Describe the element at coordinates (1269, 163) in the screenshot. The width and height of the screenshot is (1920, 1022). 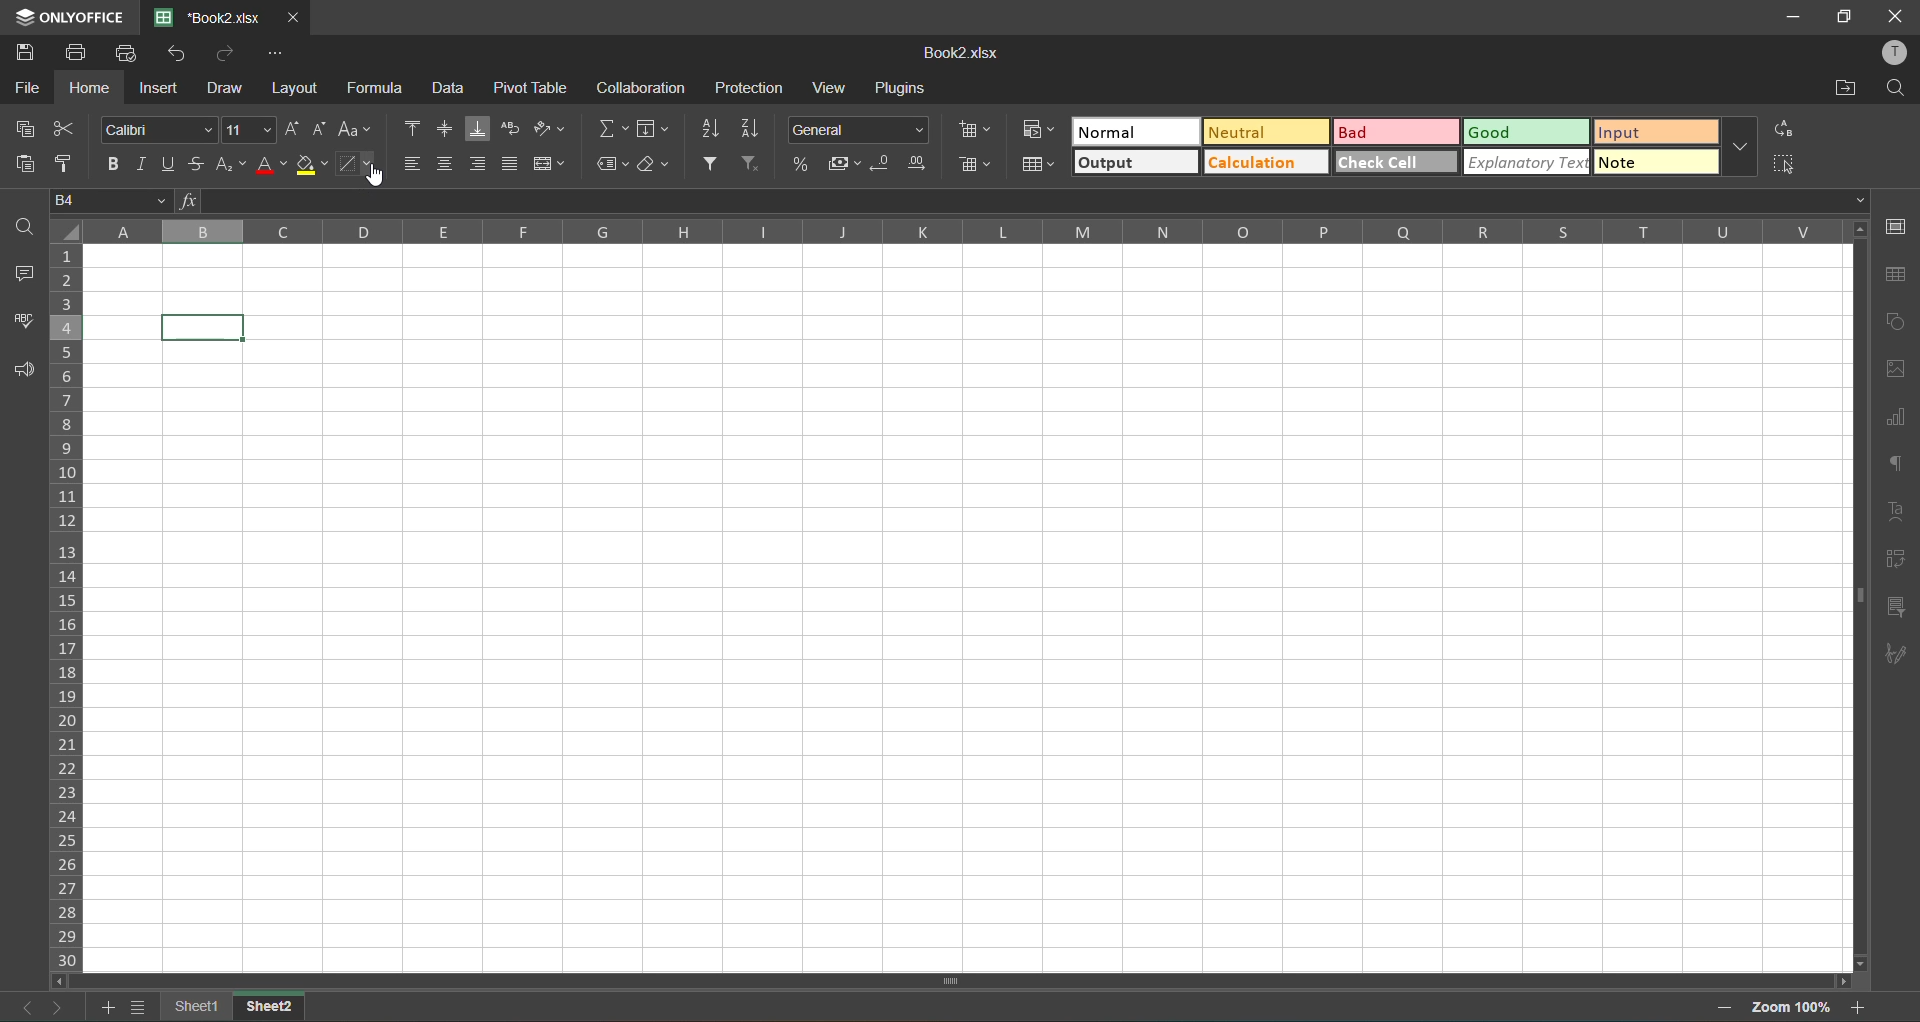
I see `calculation` at that location.